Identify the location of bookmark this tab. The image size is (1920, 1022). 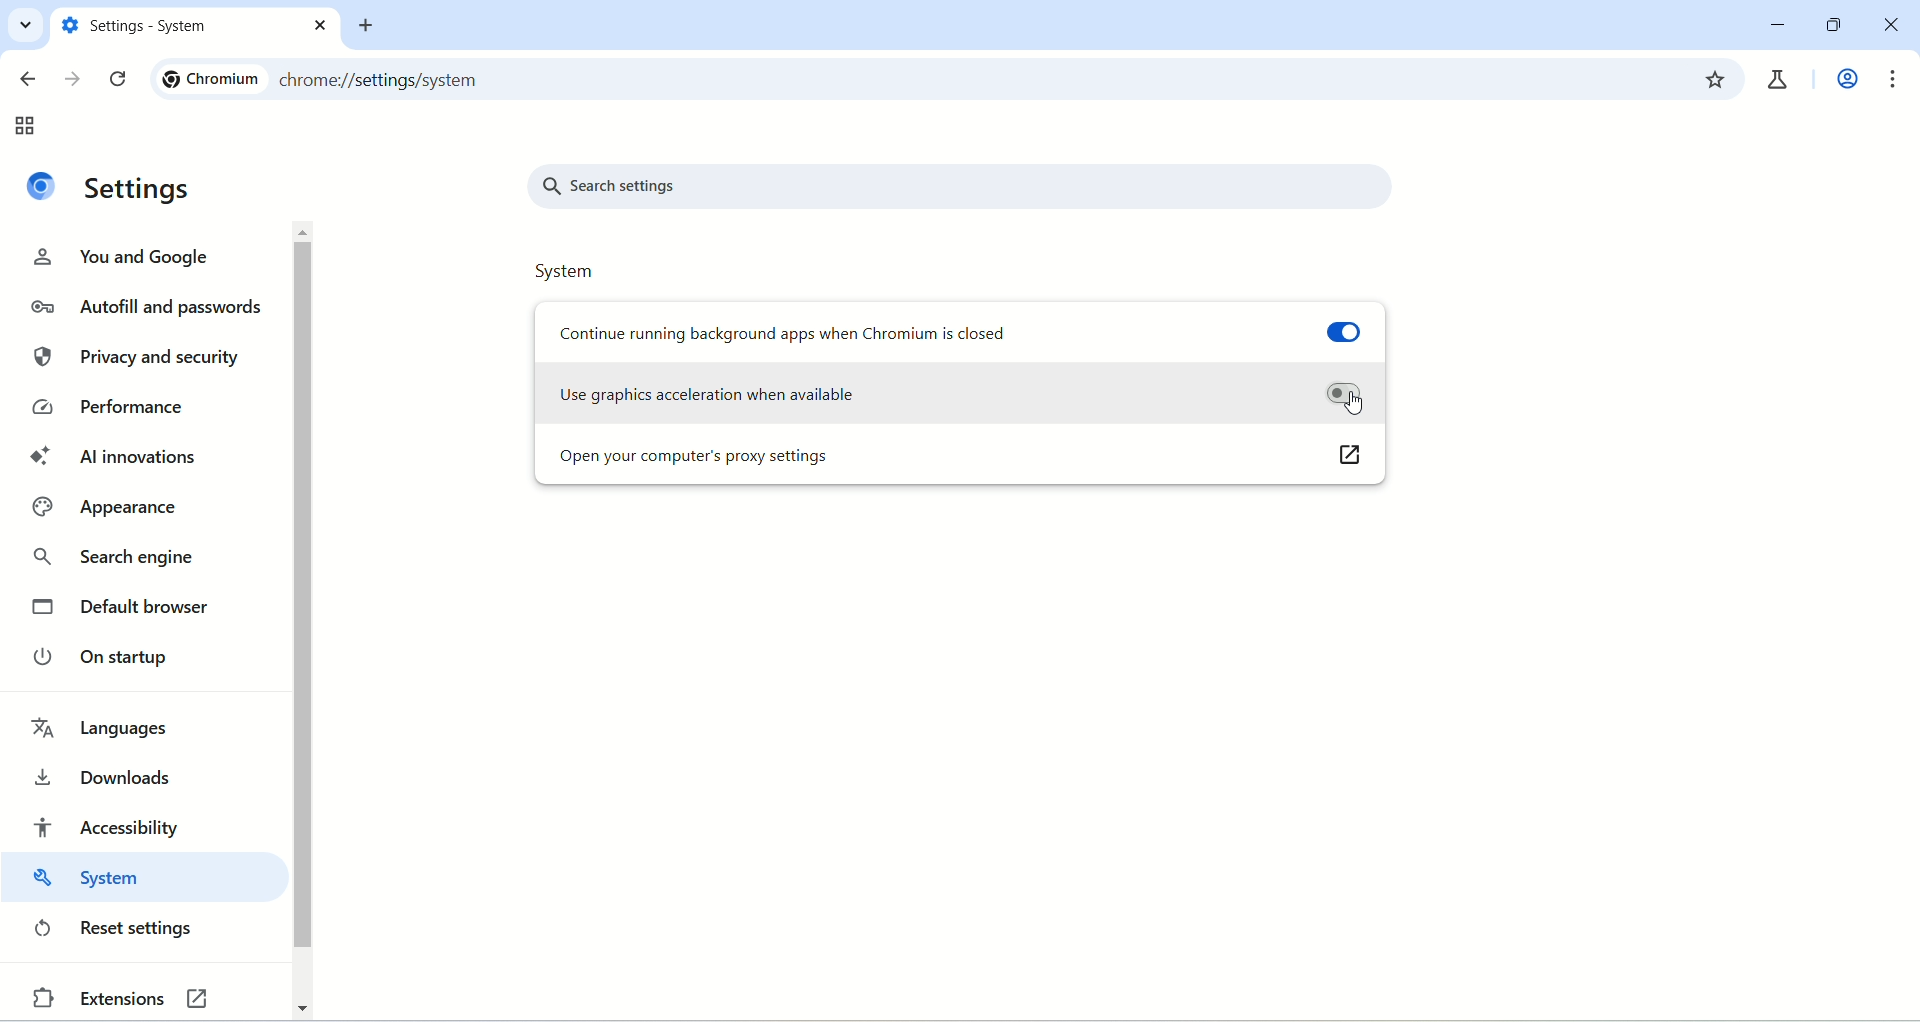
(1717, 77).